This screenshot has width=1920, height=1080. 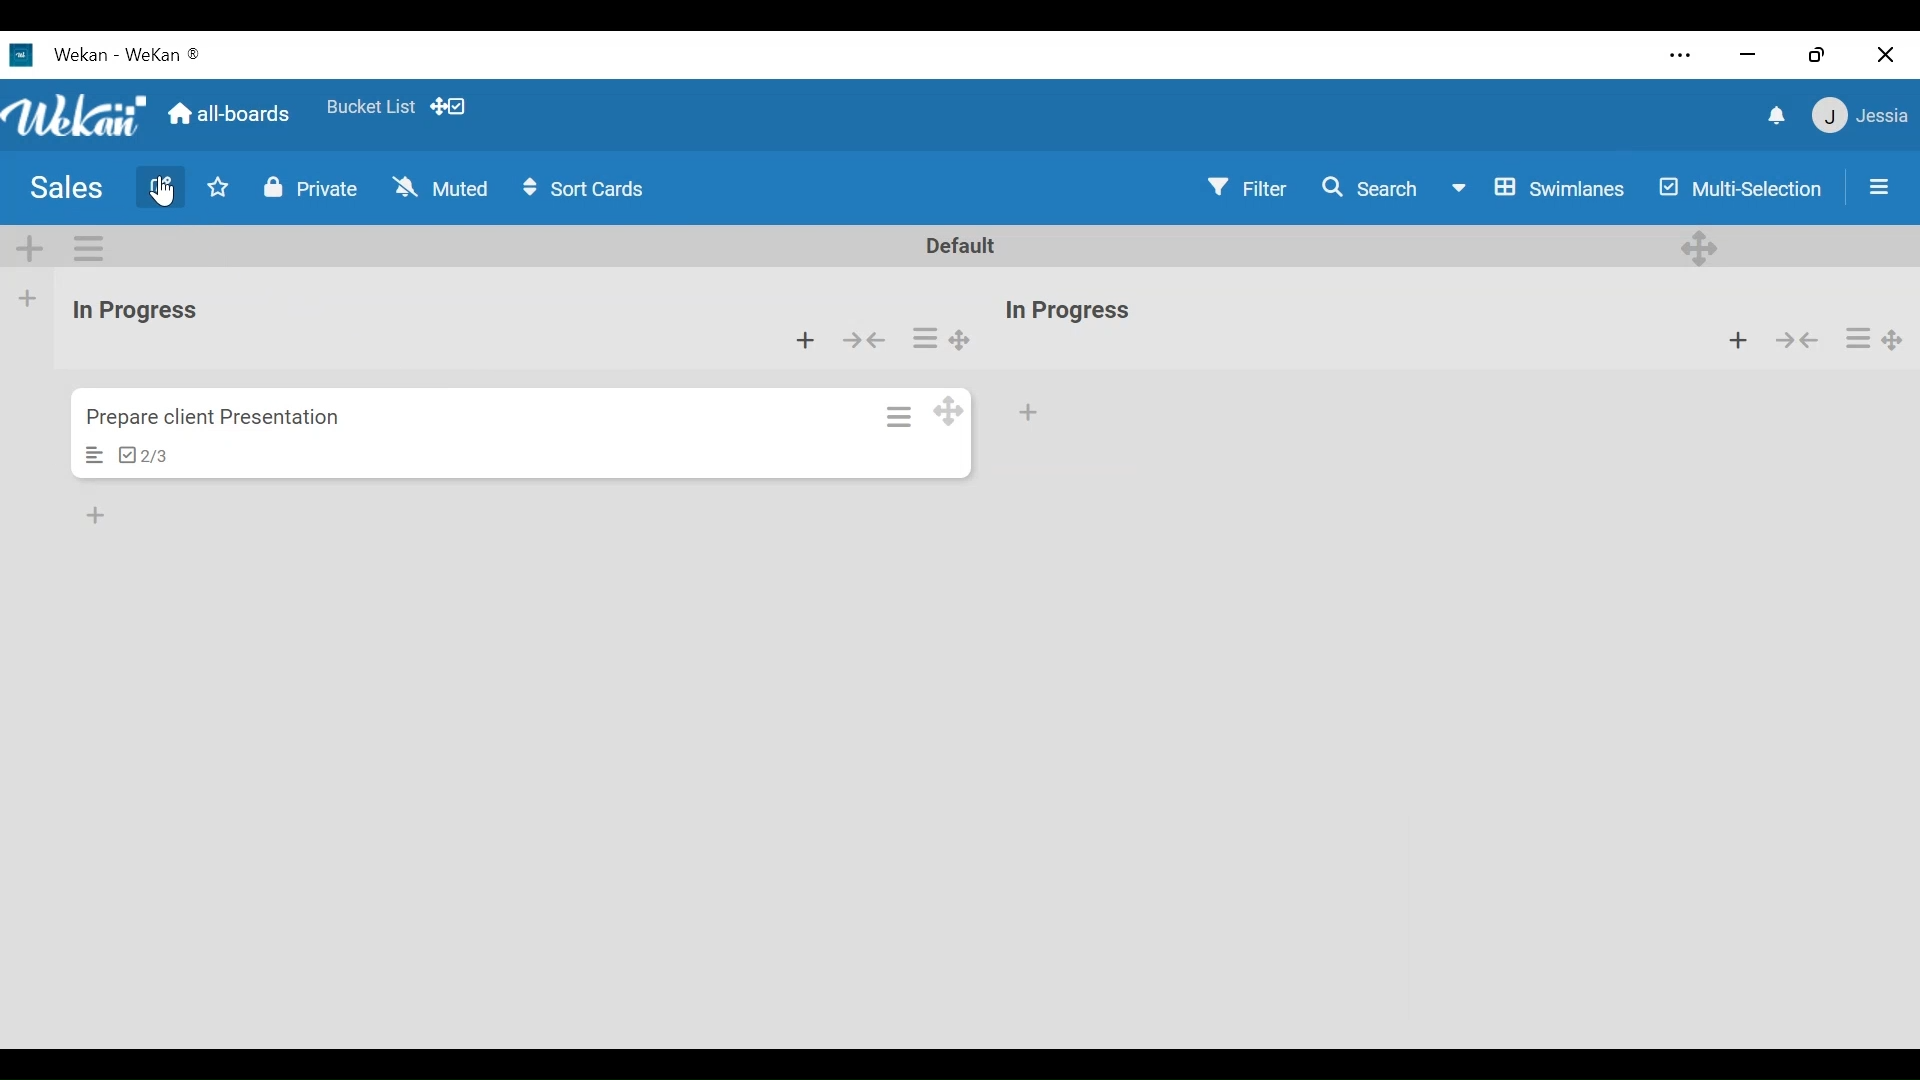 What do you see at coordinates (862, 341) in the screenshot?
I see `Collapse` at bounding box center [862, 341].